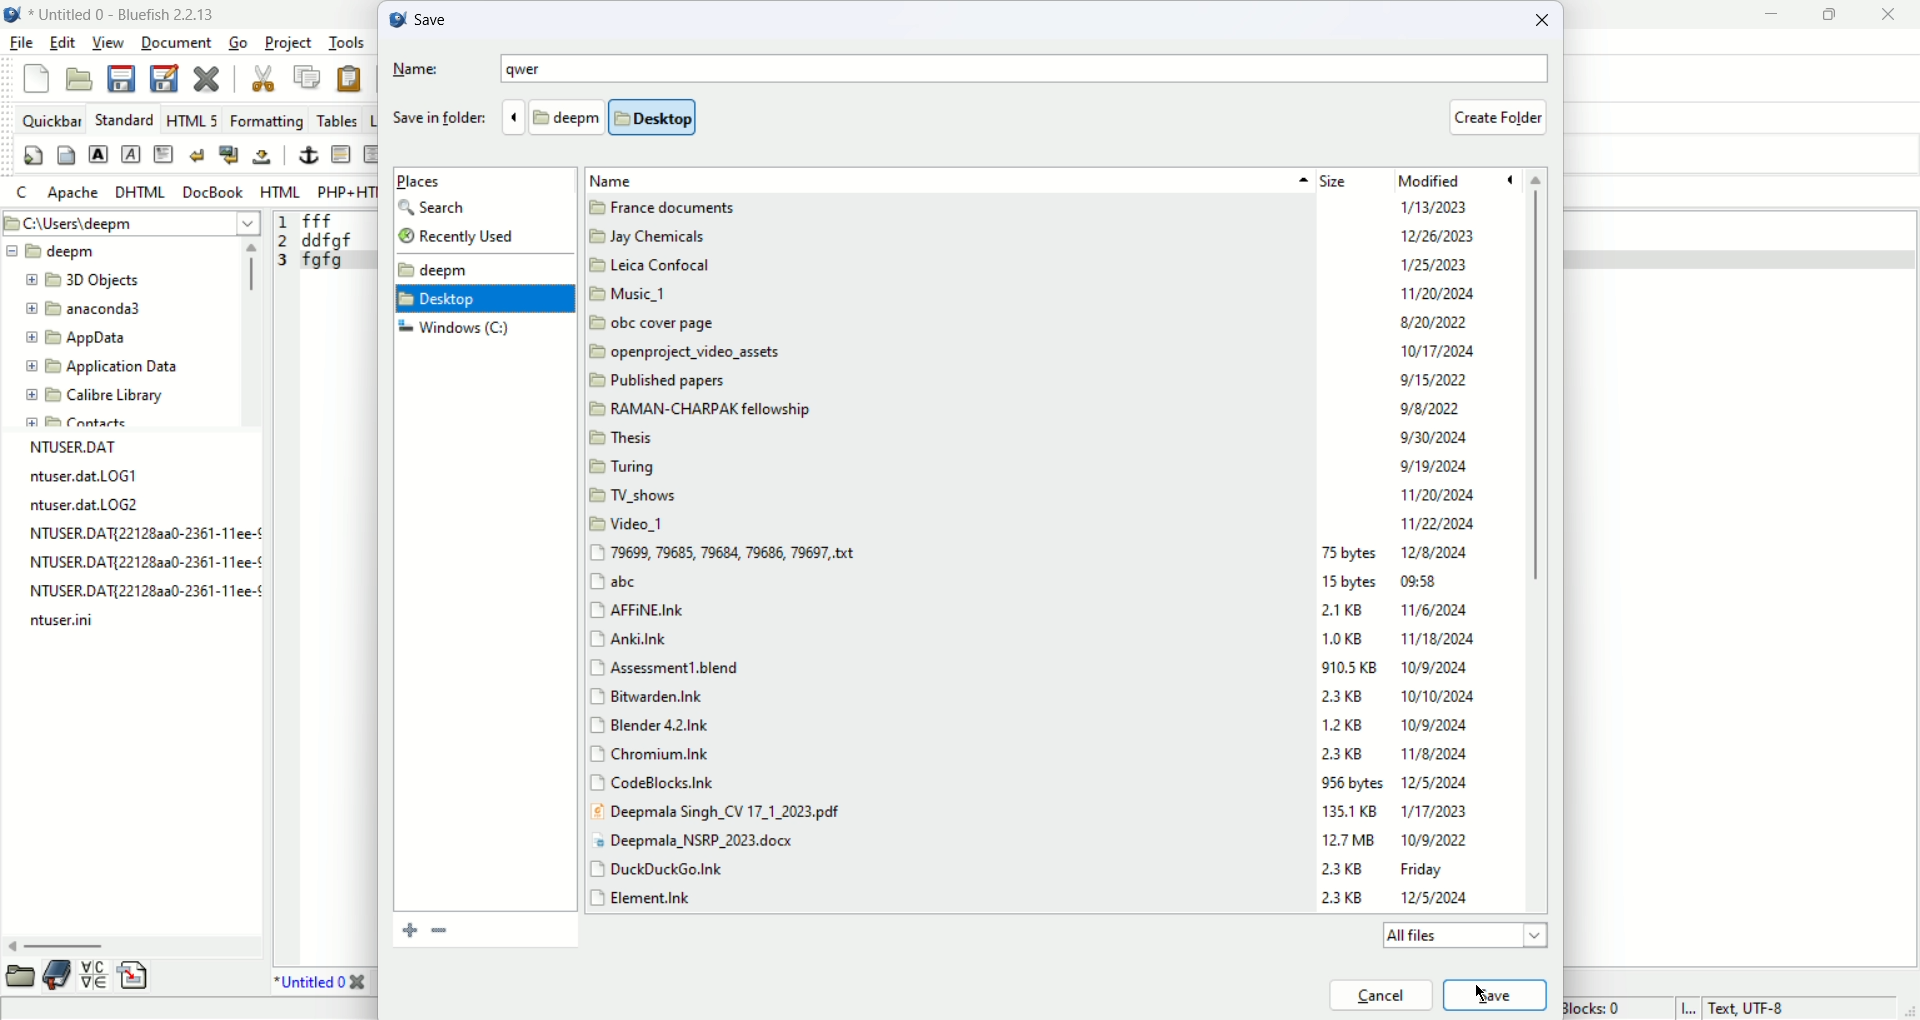 The width and height of the screenshot is (1920, 1020). I want to click on file name, so click(135, 533).